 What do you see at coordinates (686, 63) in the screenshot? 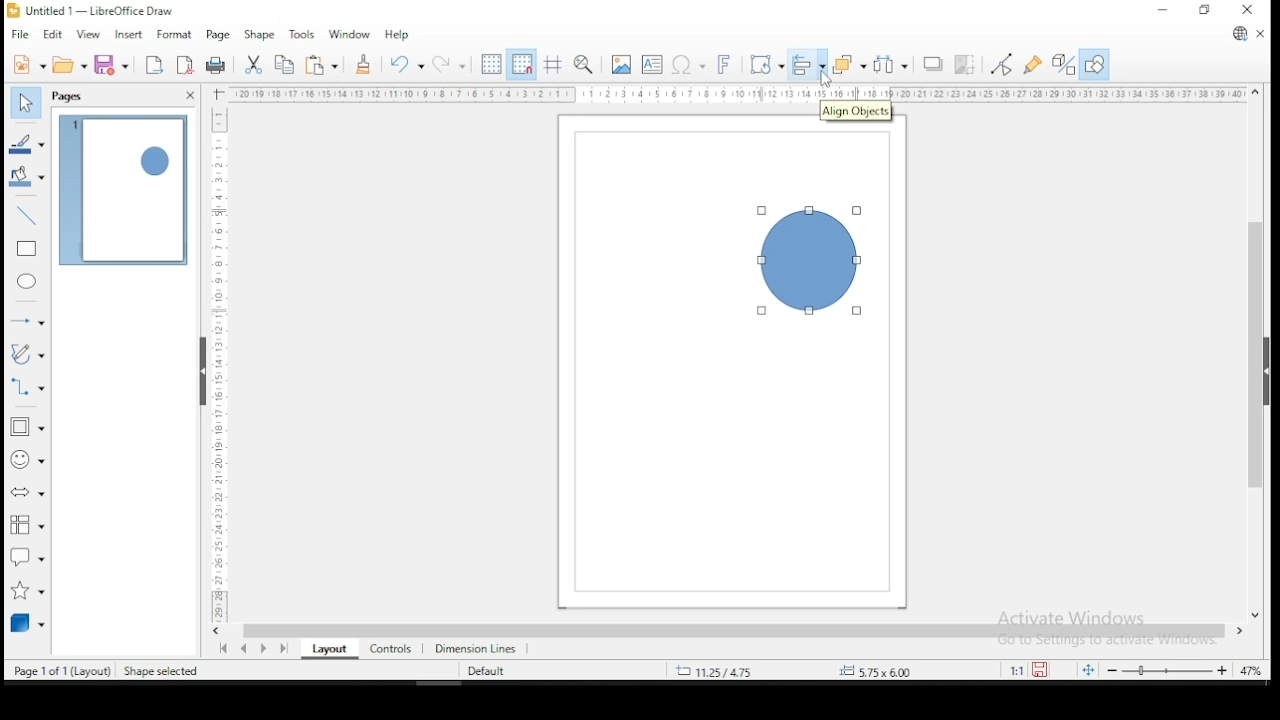
I see `insert special characters` at bounding box center [686, 63].